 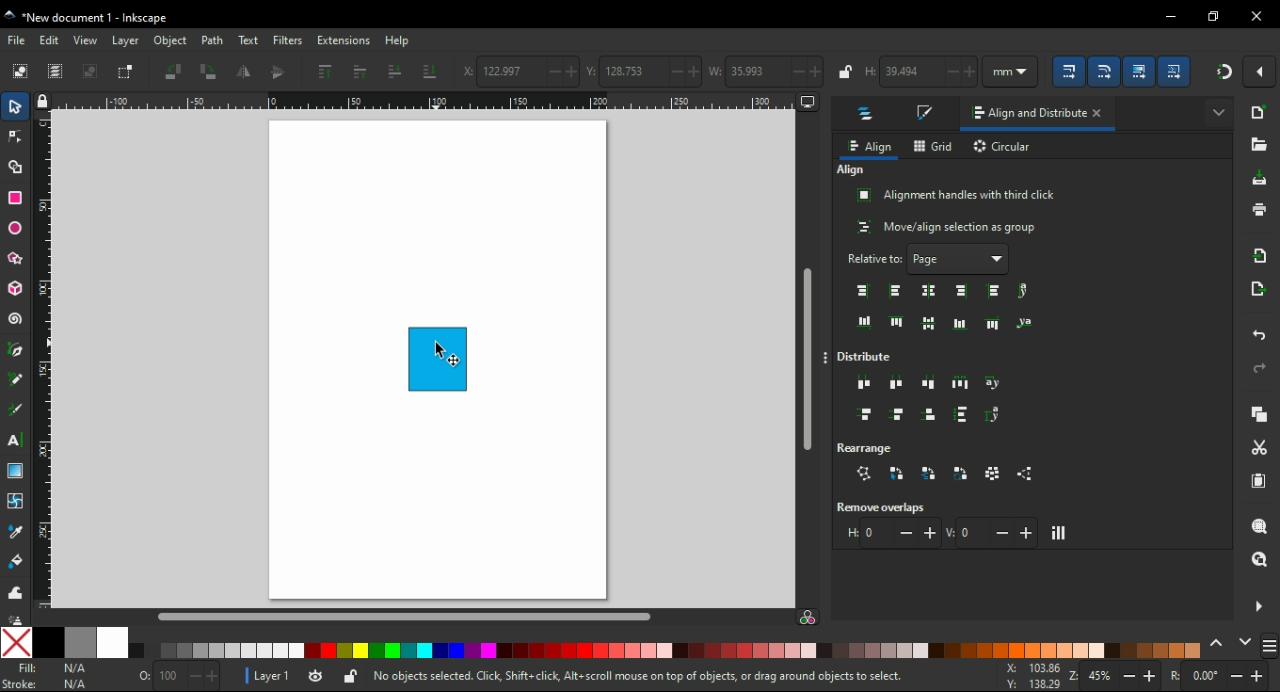 I want to click on fill color, so click(x=54, y=669).